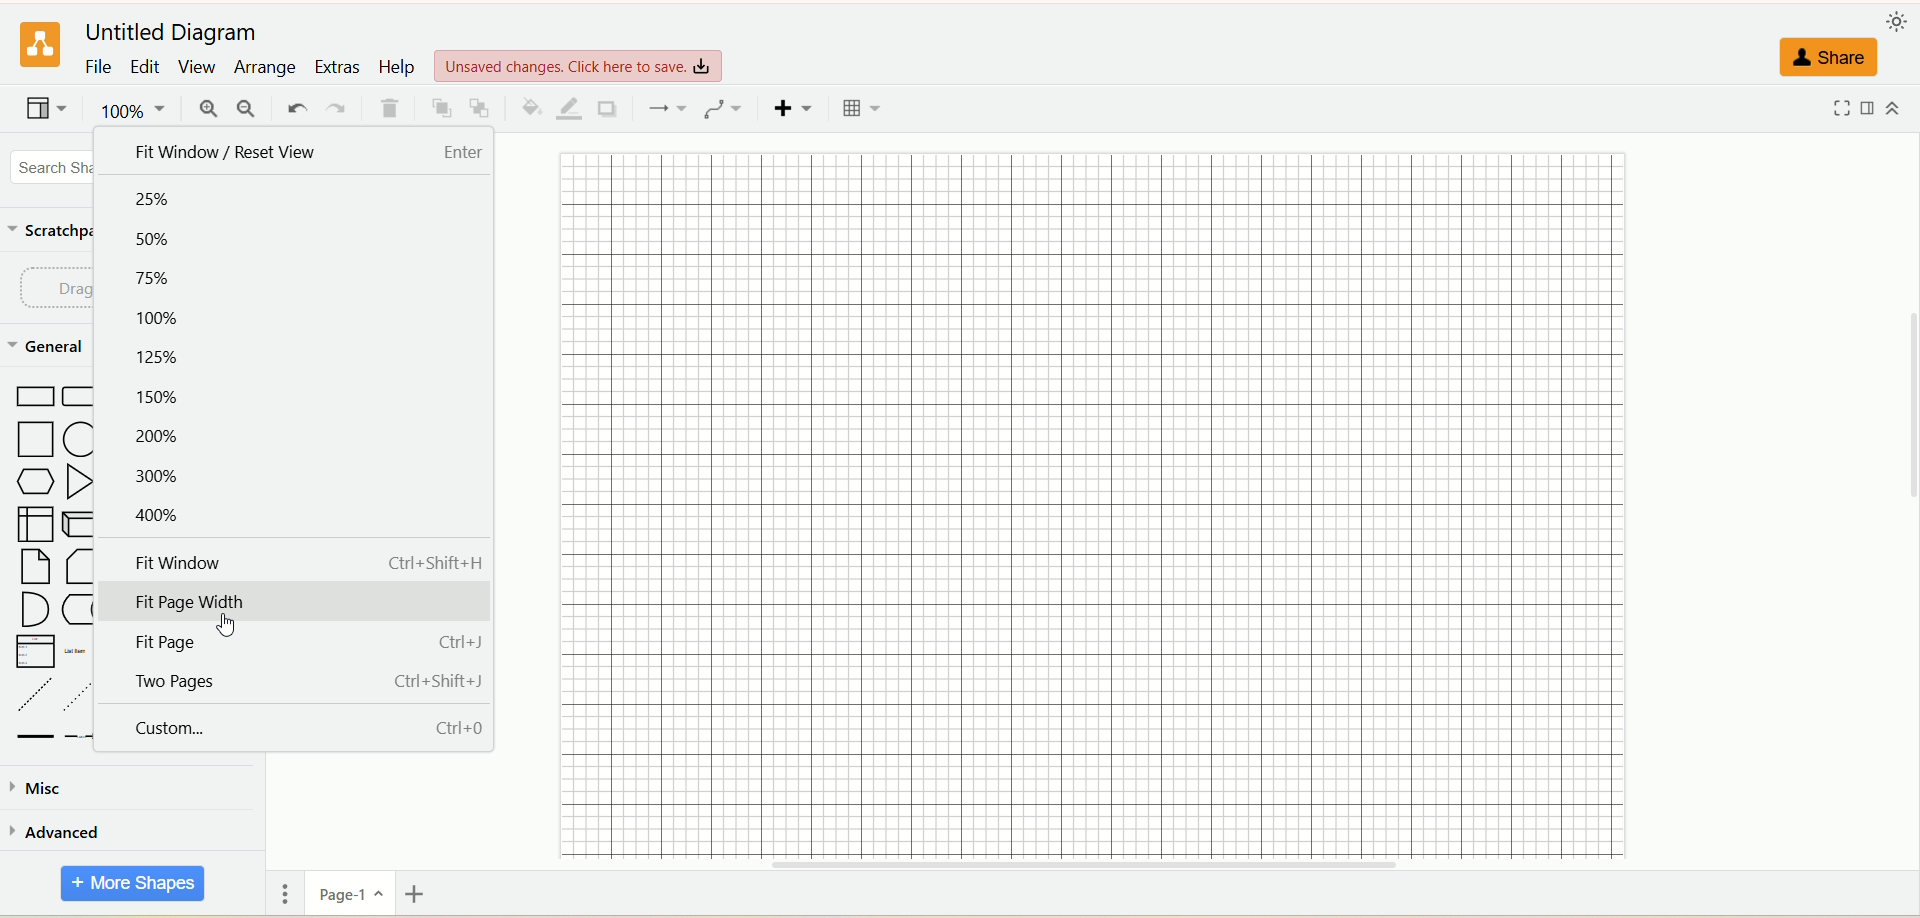  I want to click on dotted line, so click(79, 695).